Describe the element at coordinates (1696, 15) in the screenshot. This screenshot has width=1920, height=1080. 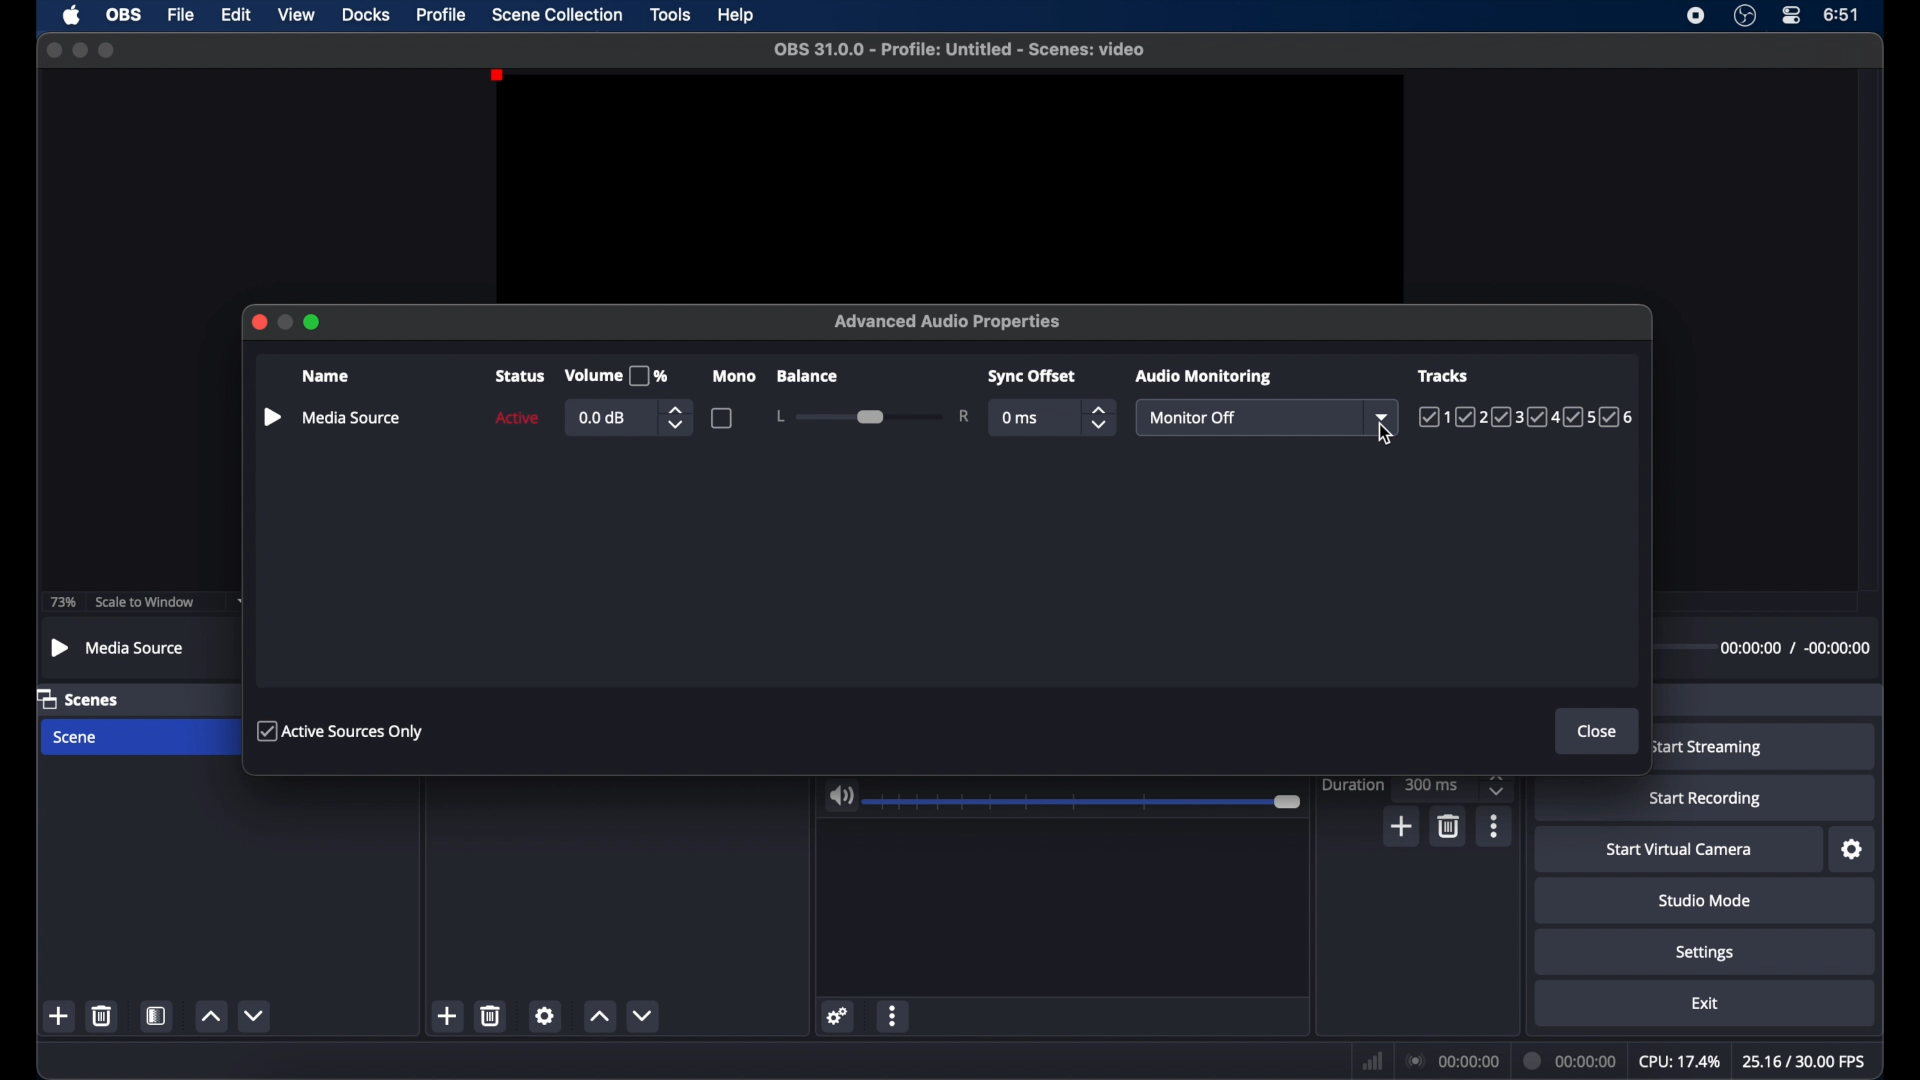
I see `screen recorder icon` at that location.